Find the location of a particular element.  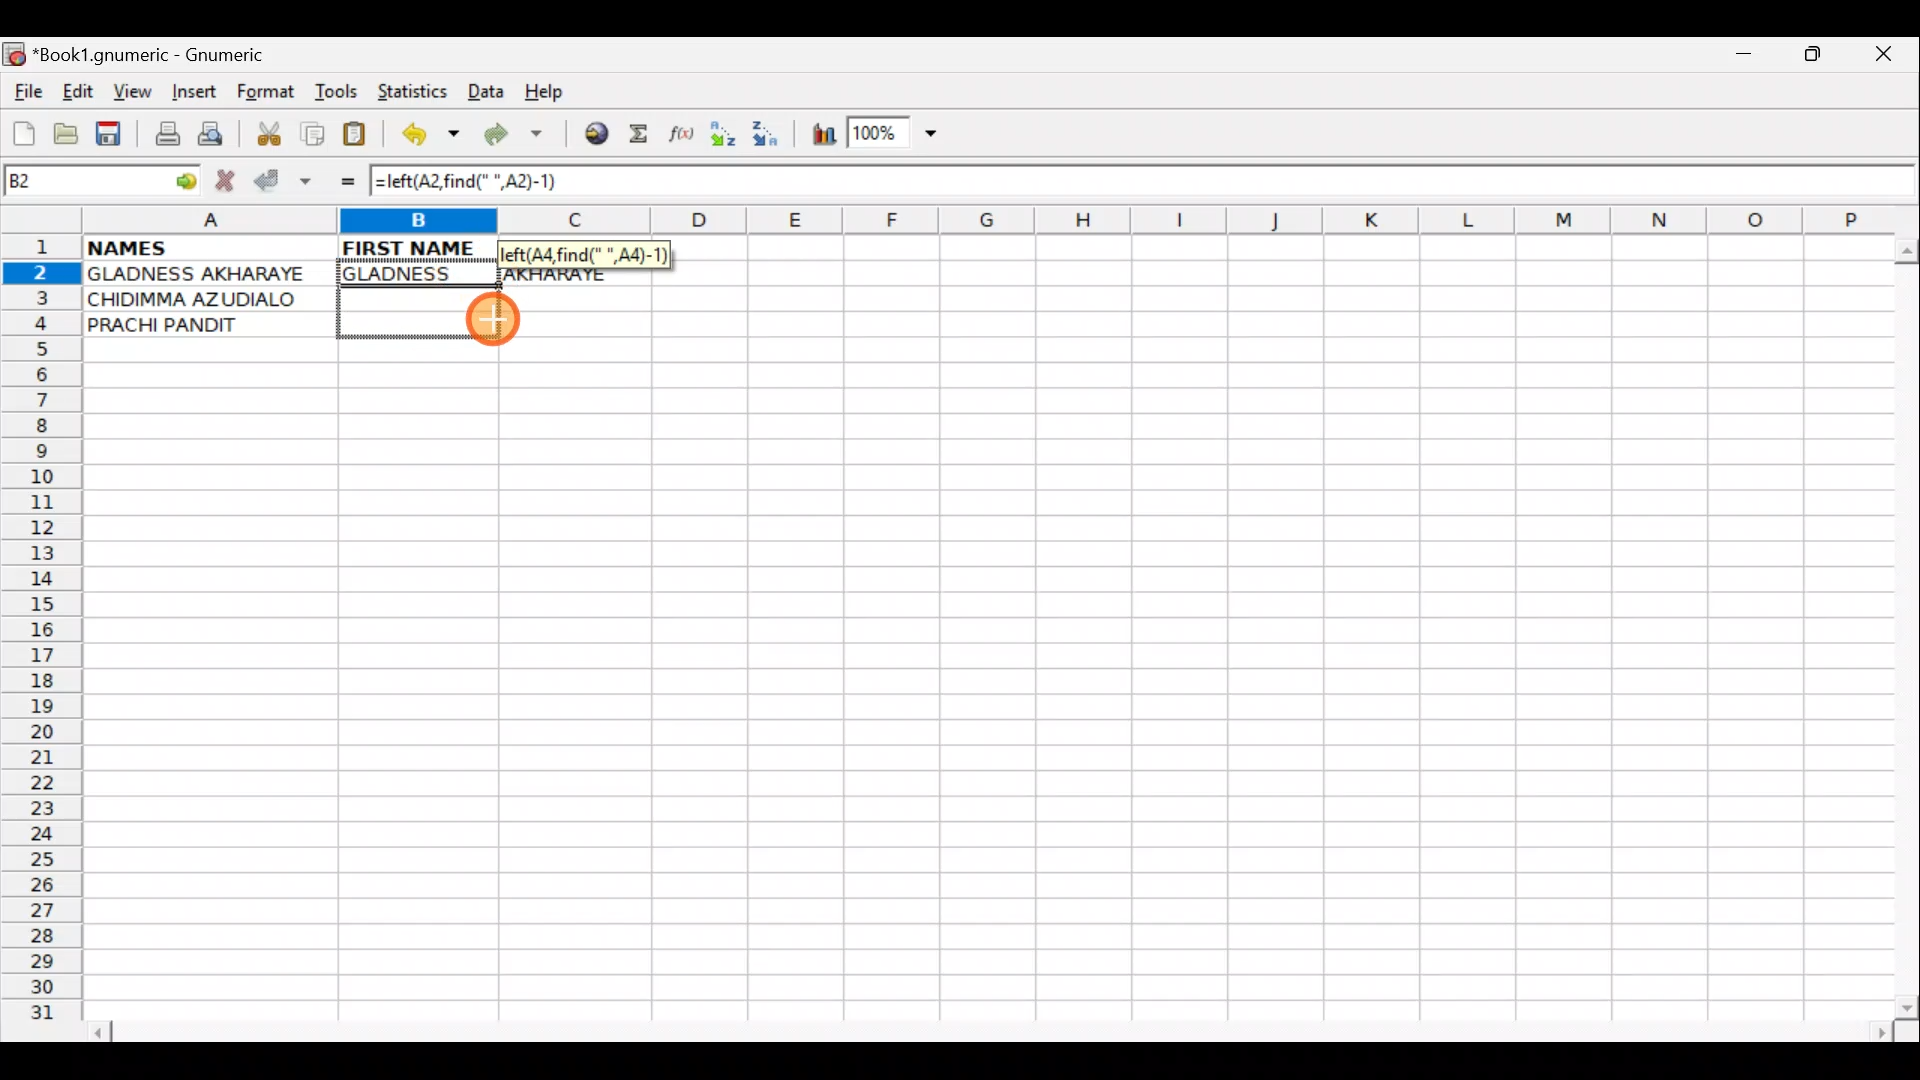

Scroll bar is located at coordinates (994, 1029).